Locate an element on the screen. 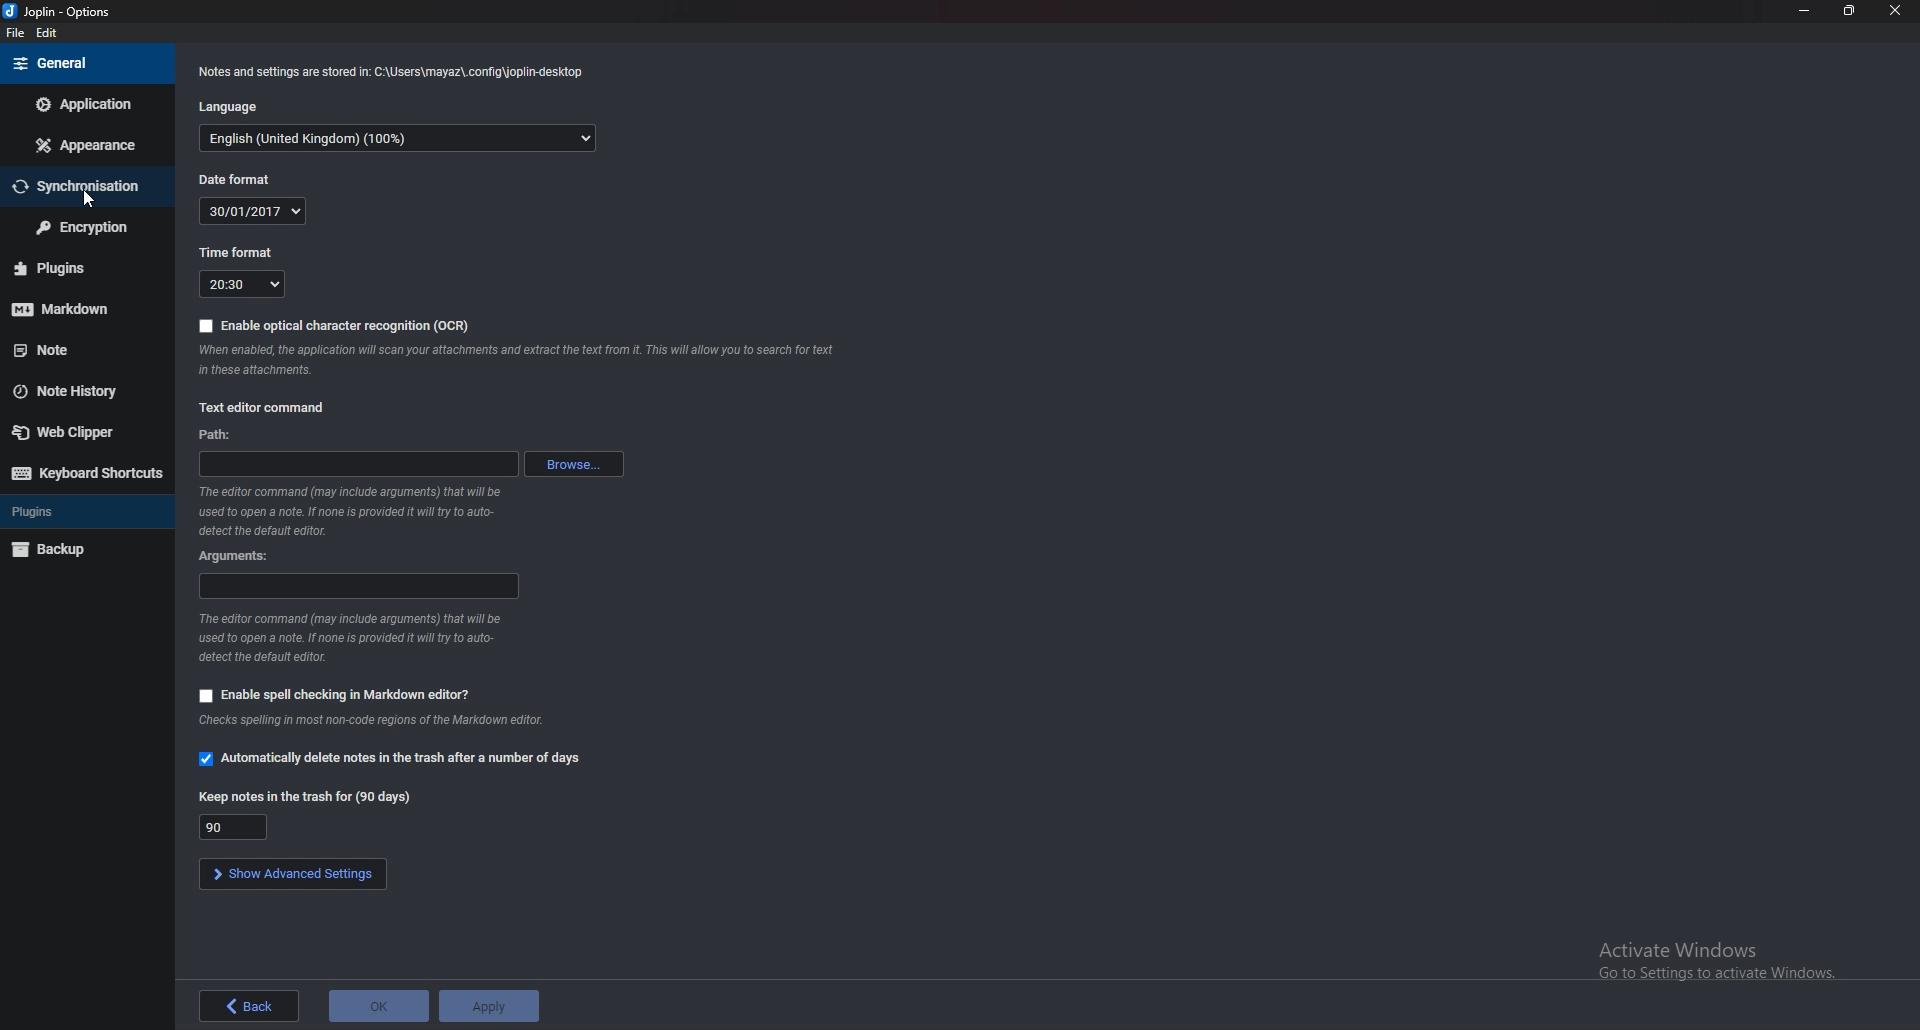 The height and width of the screenshot is (1030, 1920). show advanced is located at coordinates (291, 873).